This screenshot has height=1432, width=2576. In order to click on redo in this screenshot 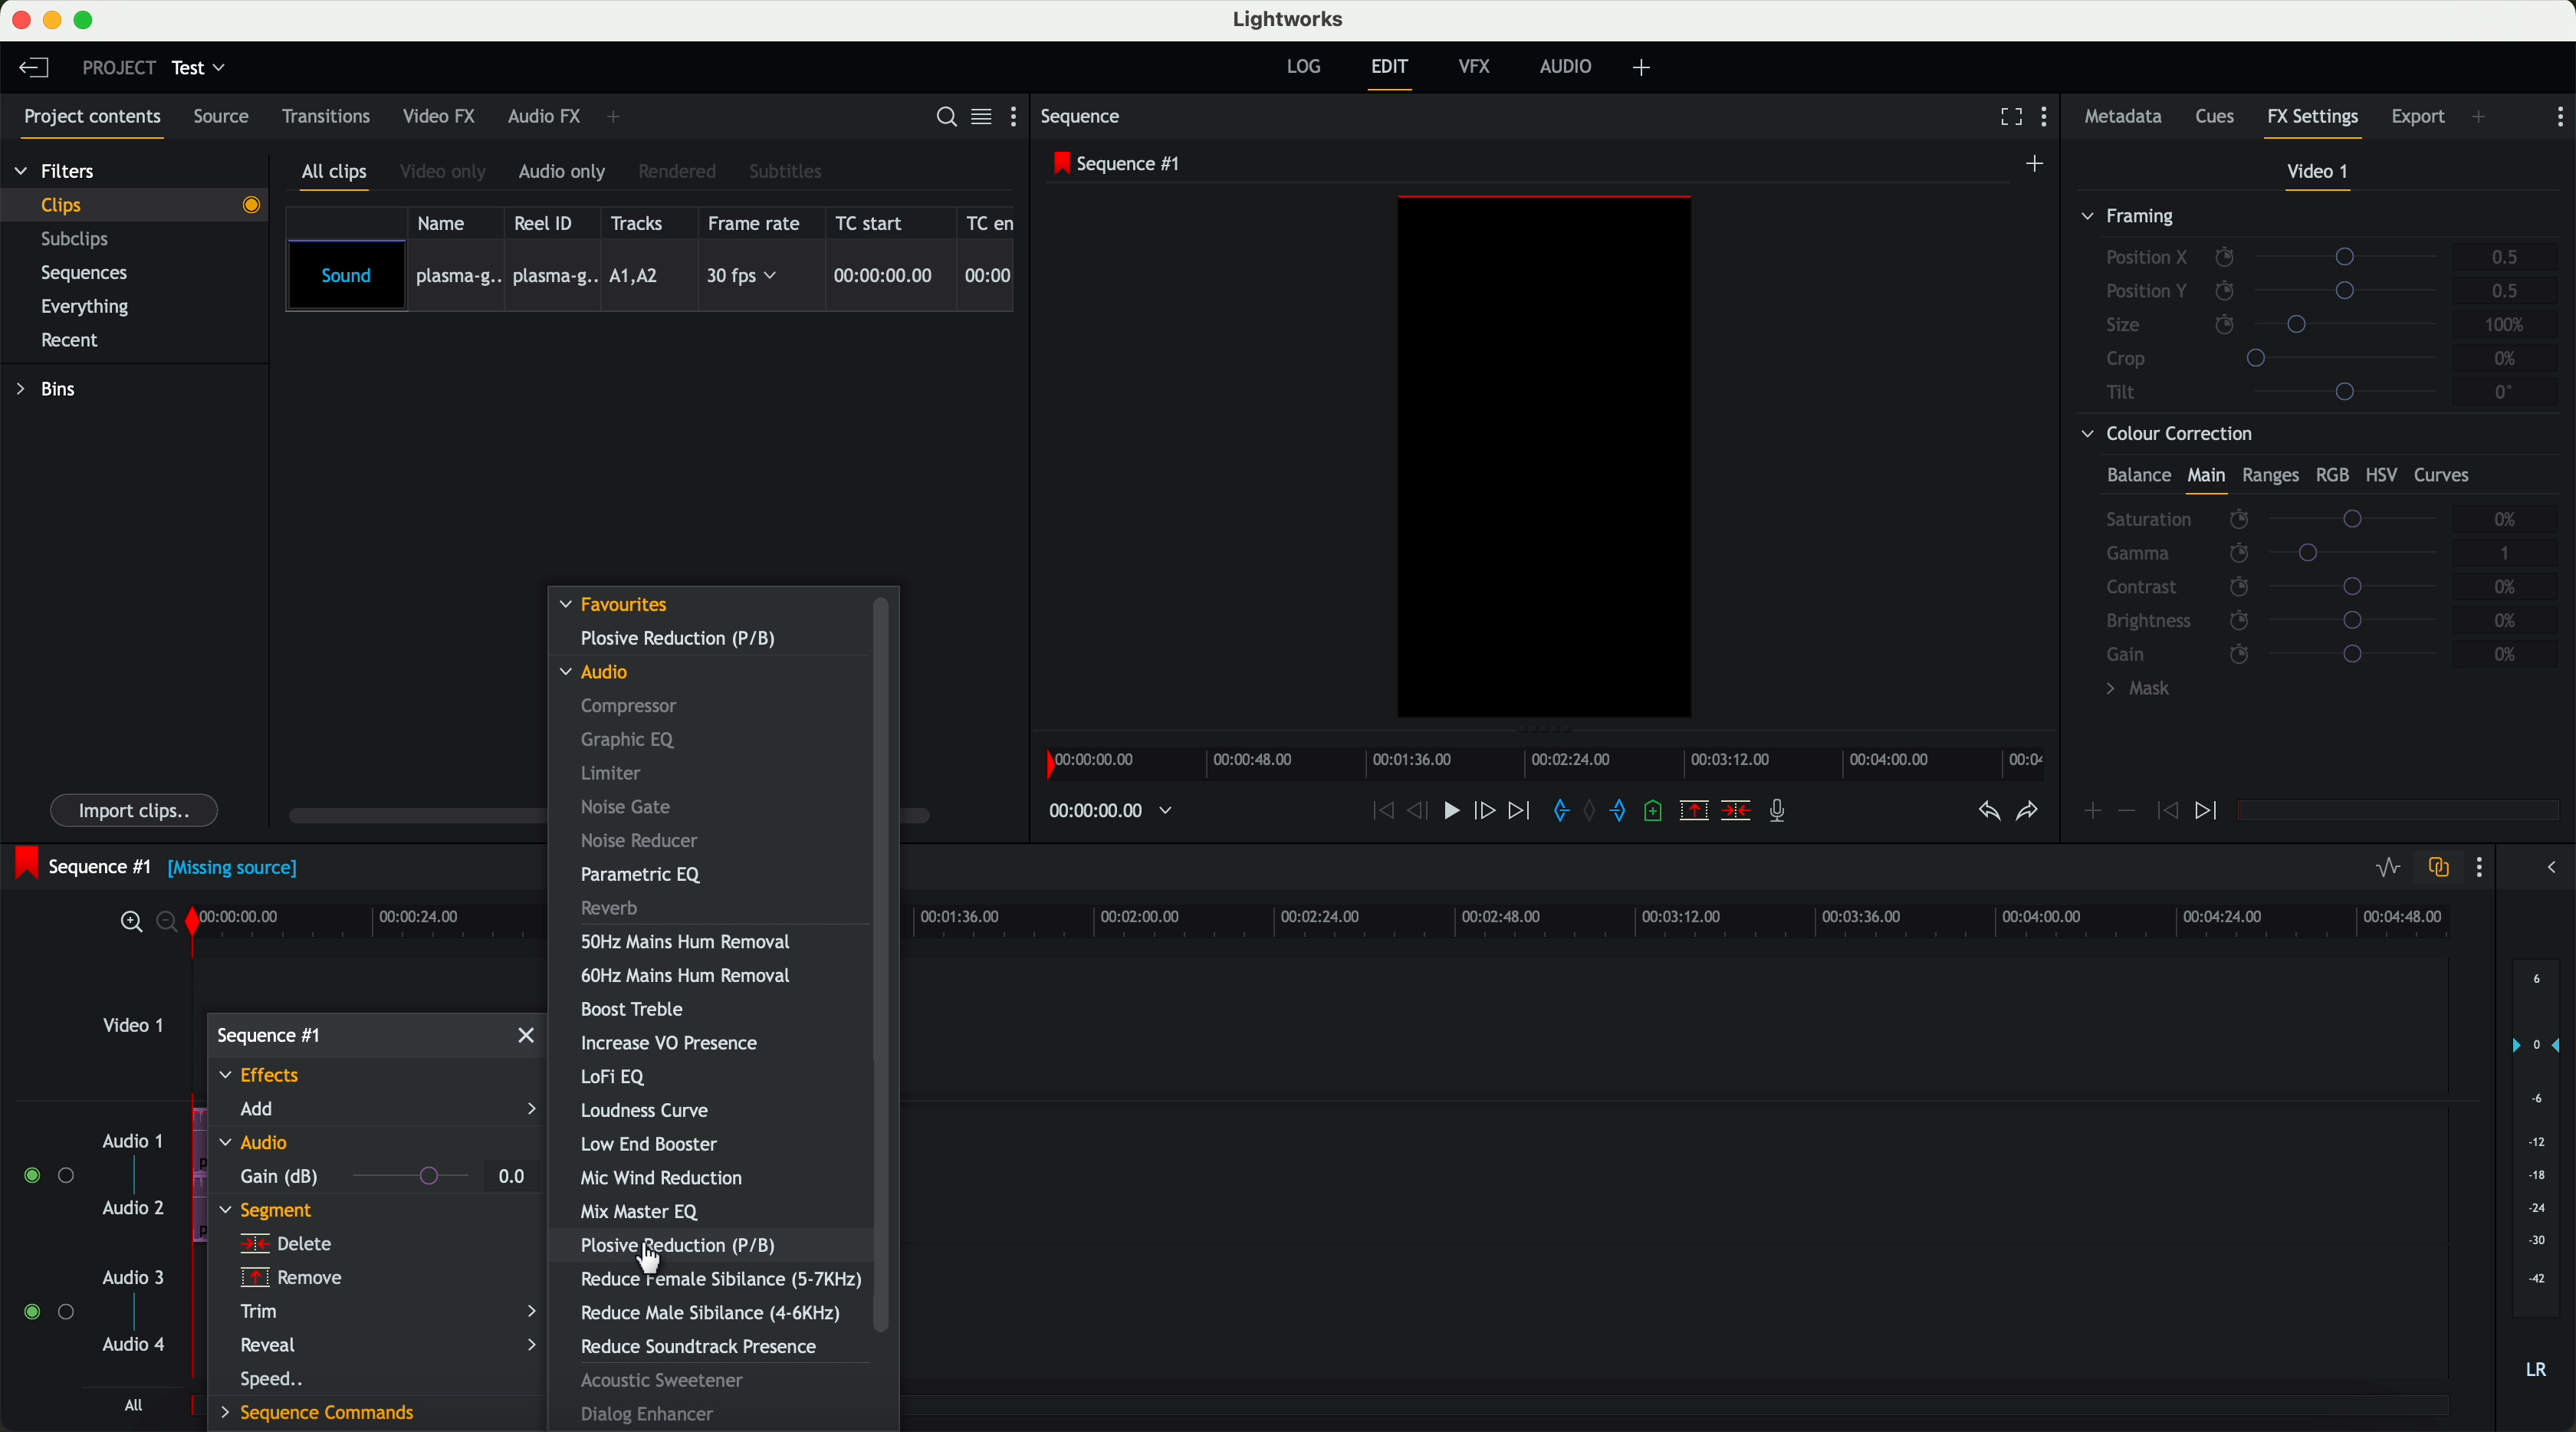, I will do `click(2025, 814)`.